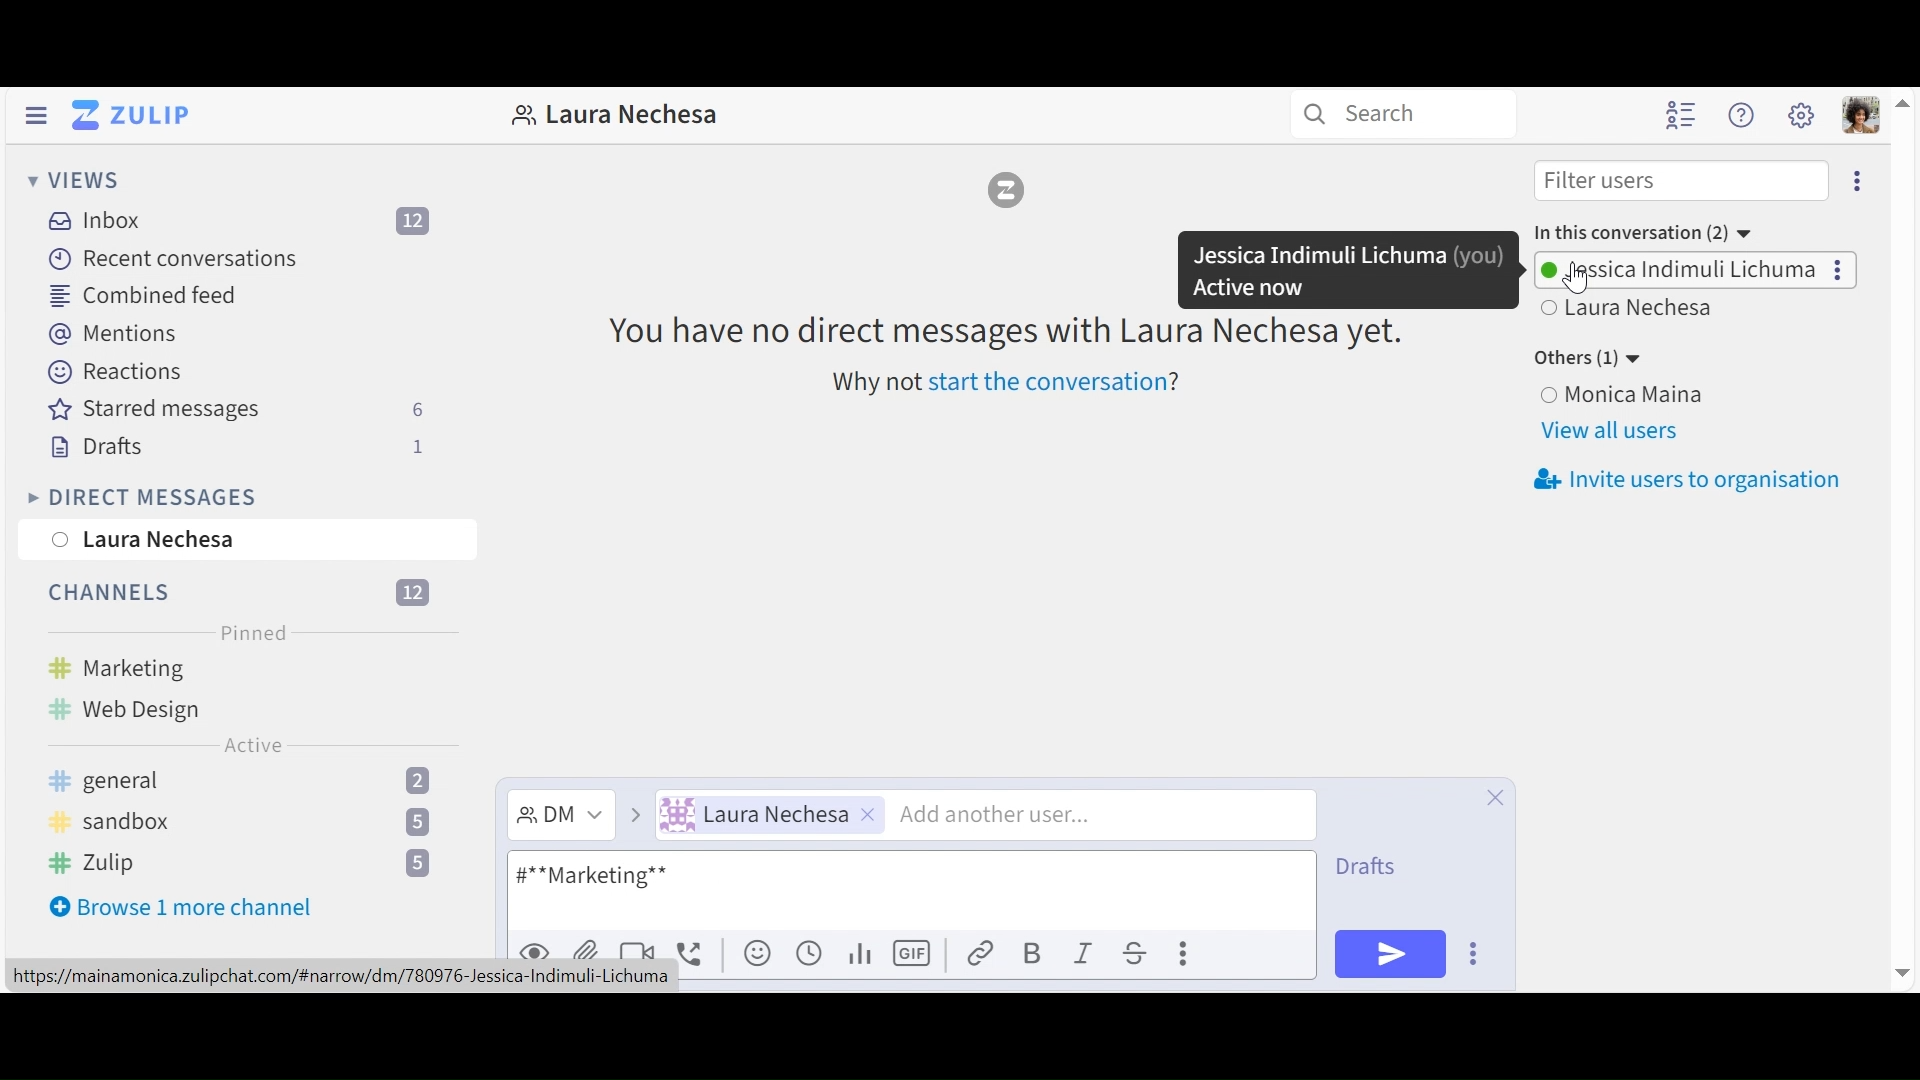  I want to click on Direct Messages, so click(140, 497).